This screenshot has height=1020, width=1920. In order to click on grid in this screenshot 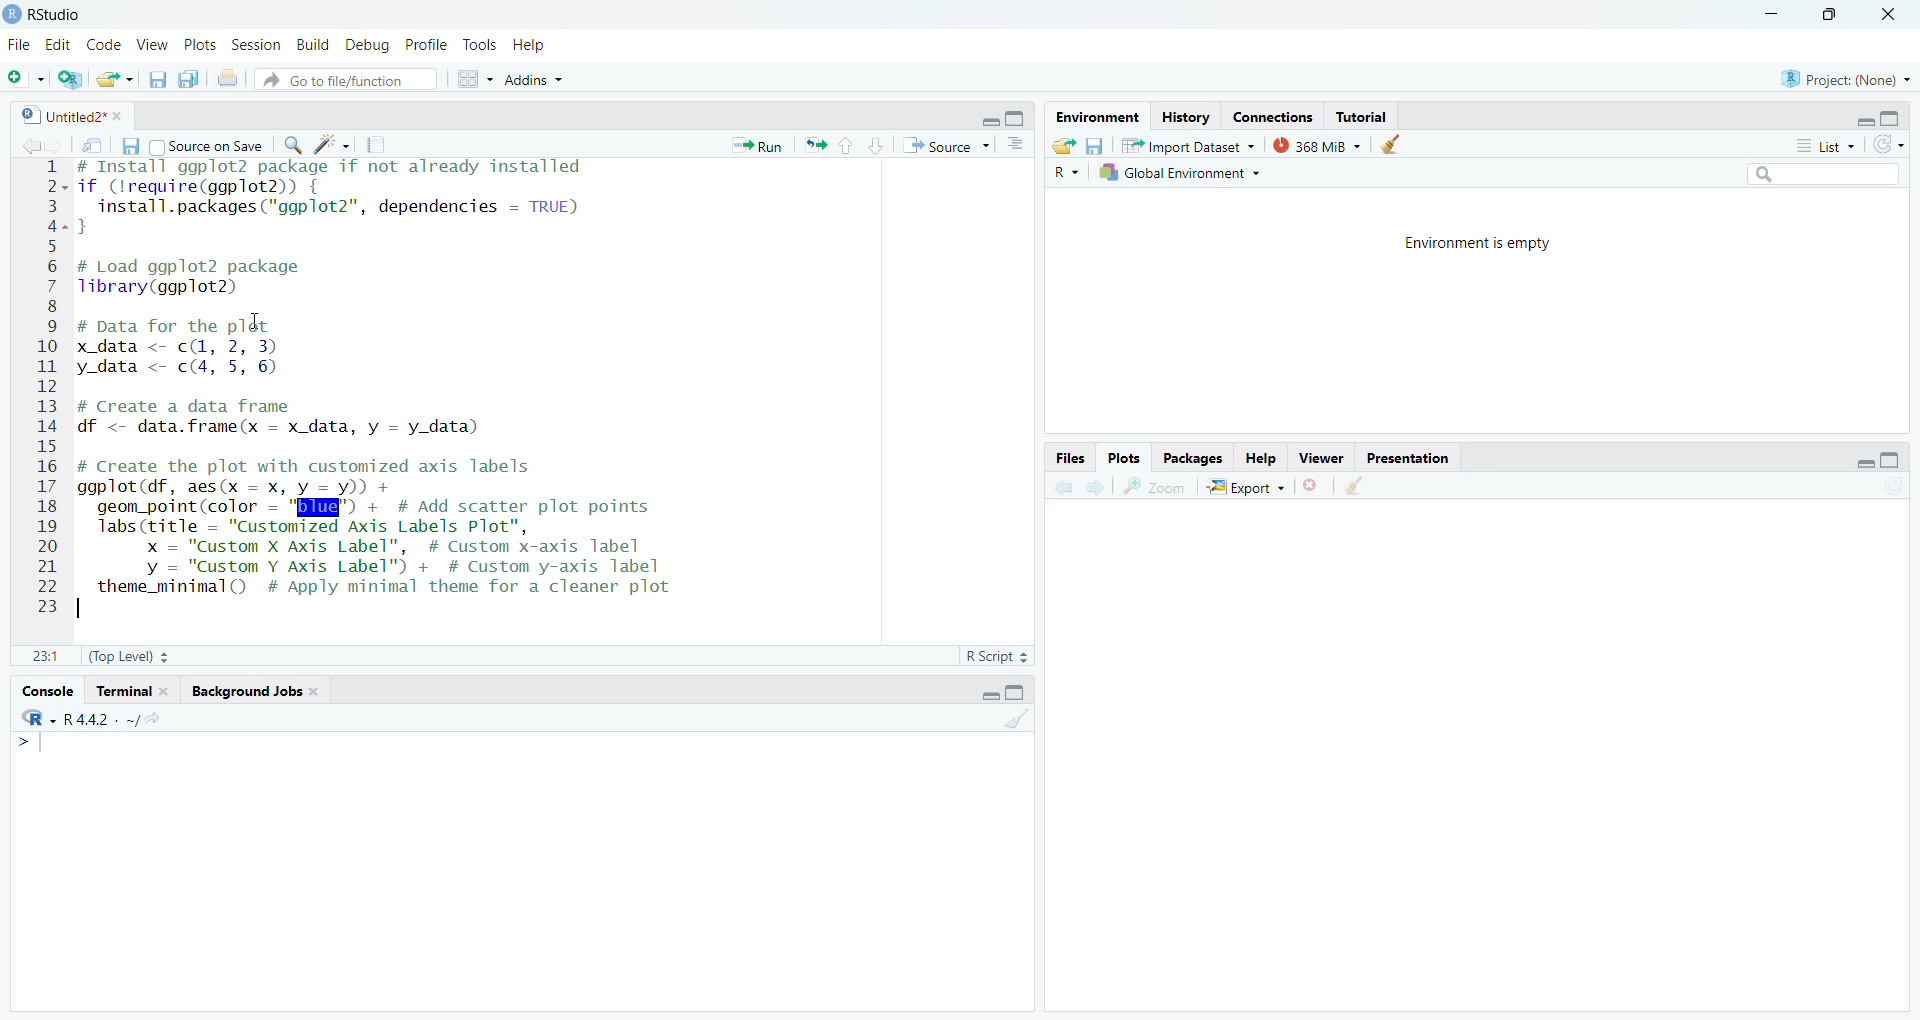, I will do `click(474, 83)`.